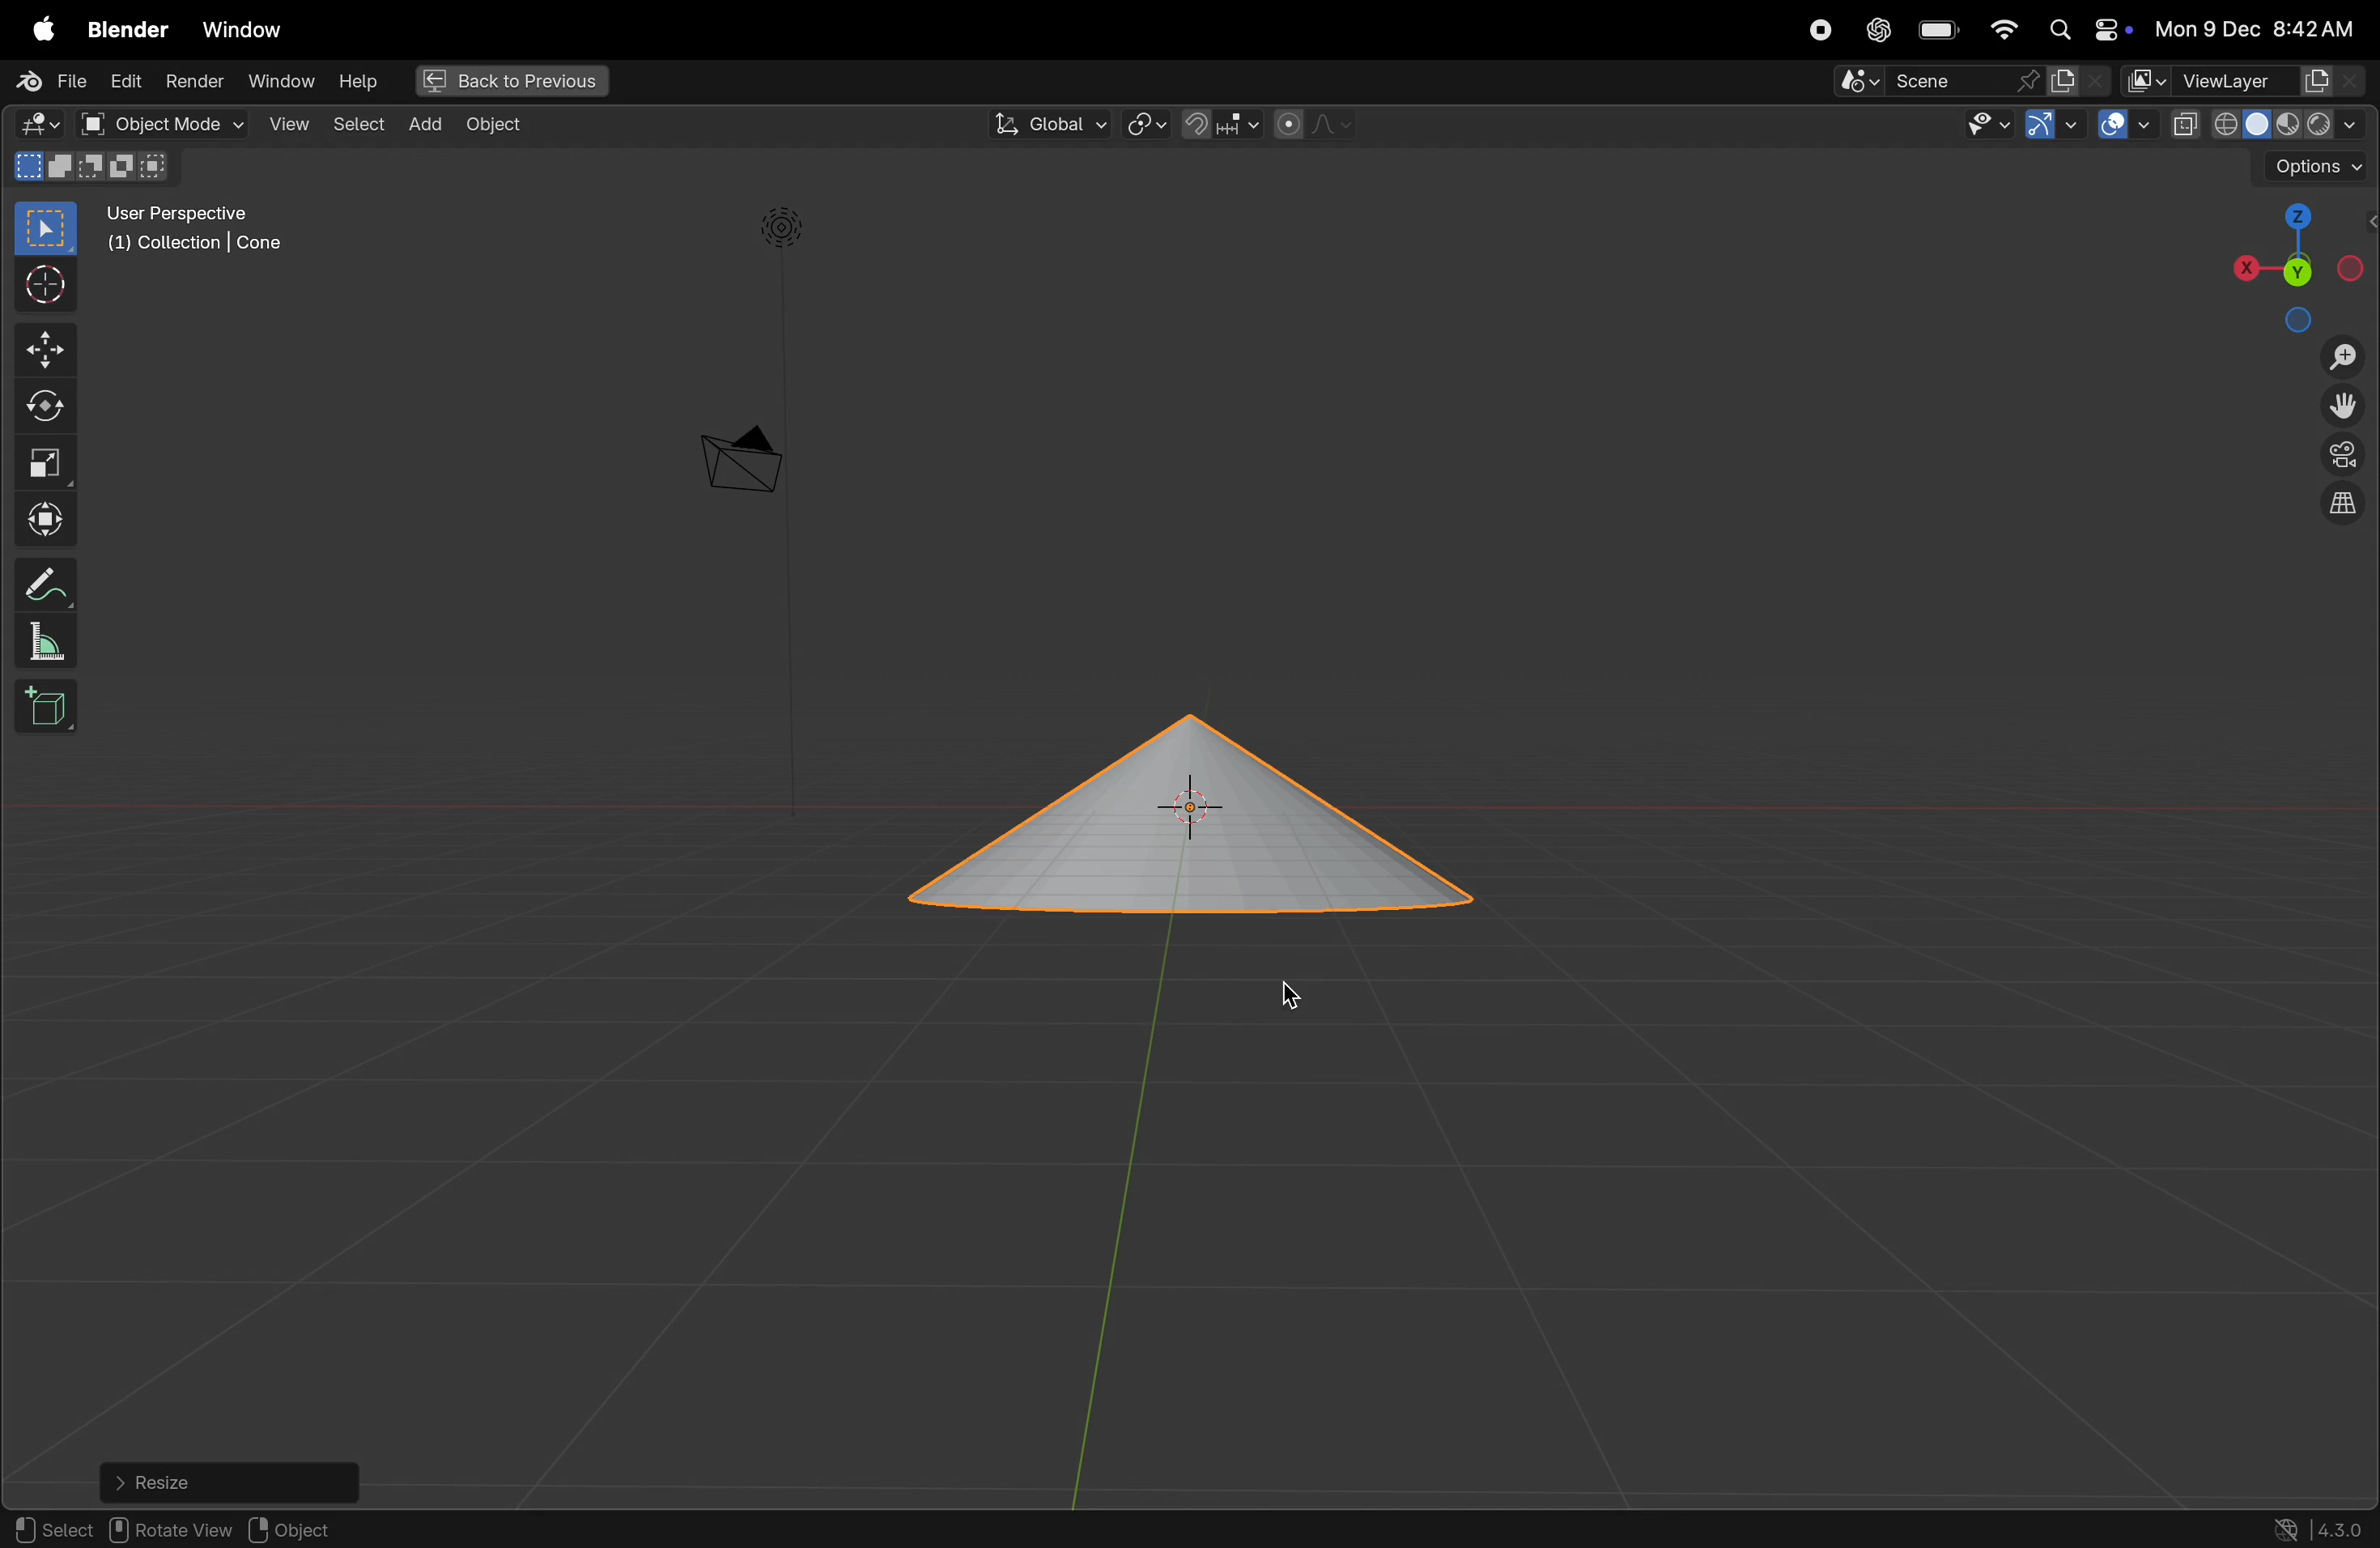 This screenshot has height=1548, width=2380. Describe the element at coordinates (48, 229) in the screenshot. I see `select box` at that location.